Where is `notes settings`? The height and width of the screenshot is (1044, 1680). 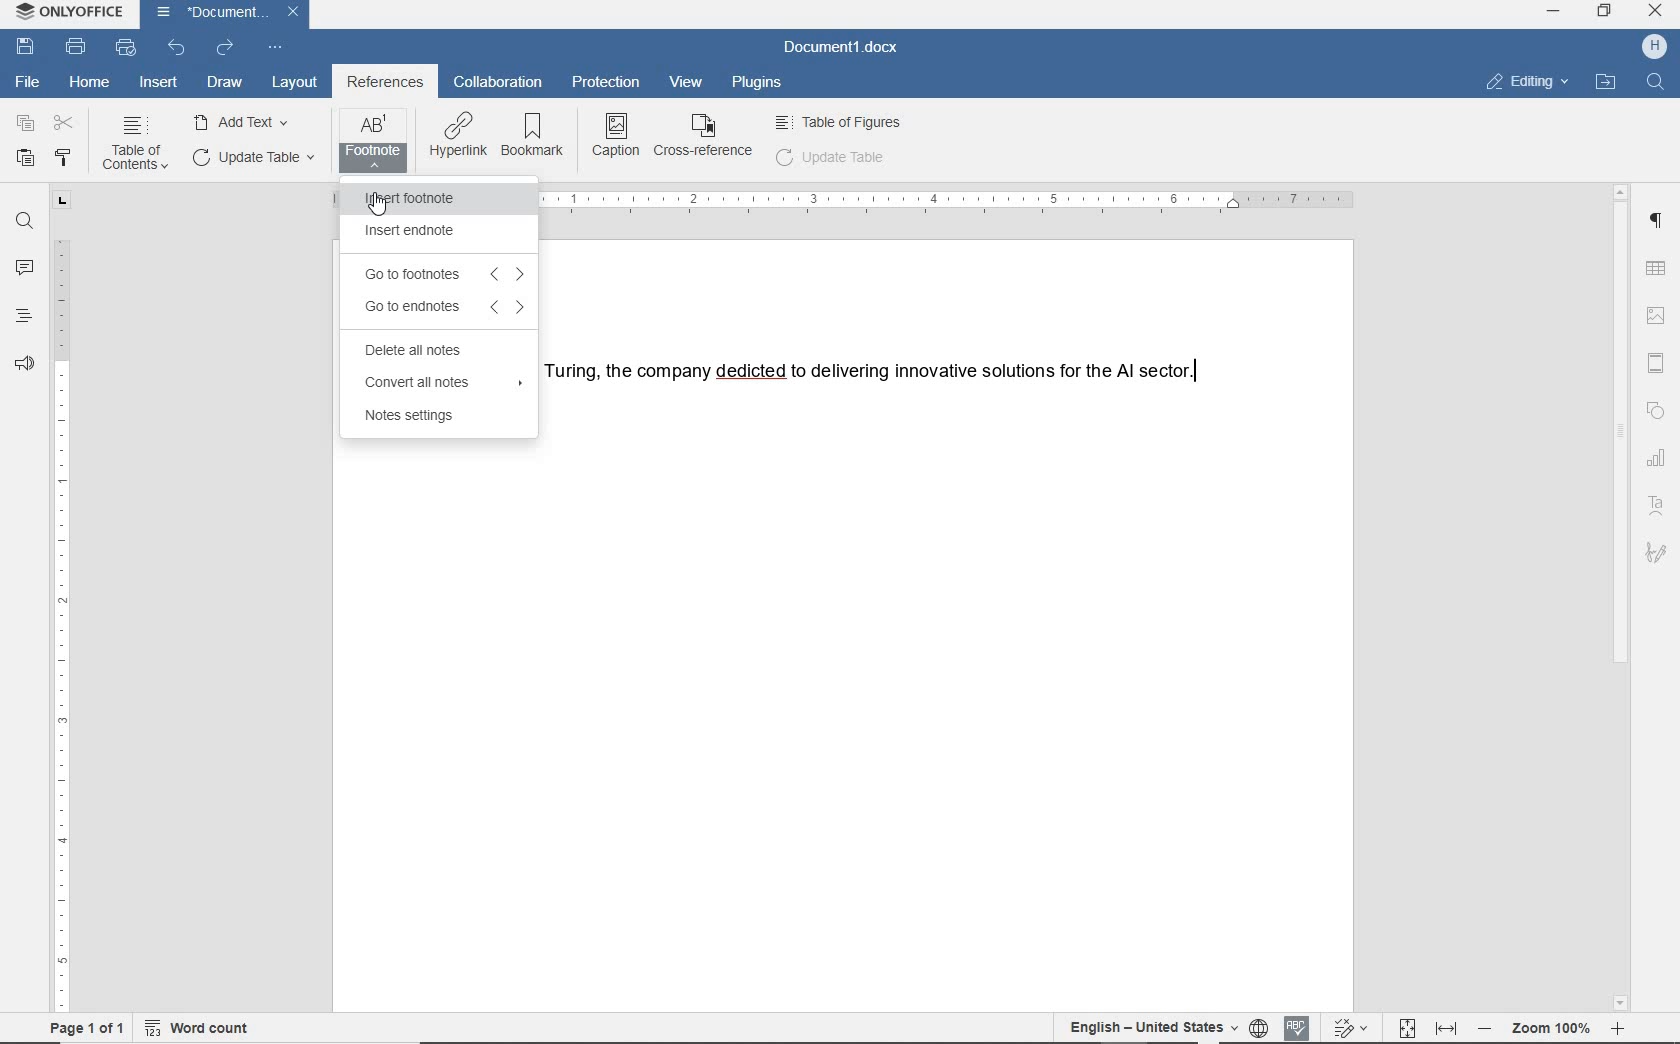
notes settings is located at coordinates (413, 418).